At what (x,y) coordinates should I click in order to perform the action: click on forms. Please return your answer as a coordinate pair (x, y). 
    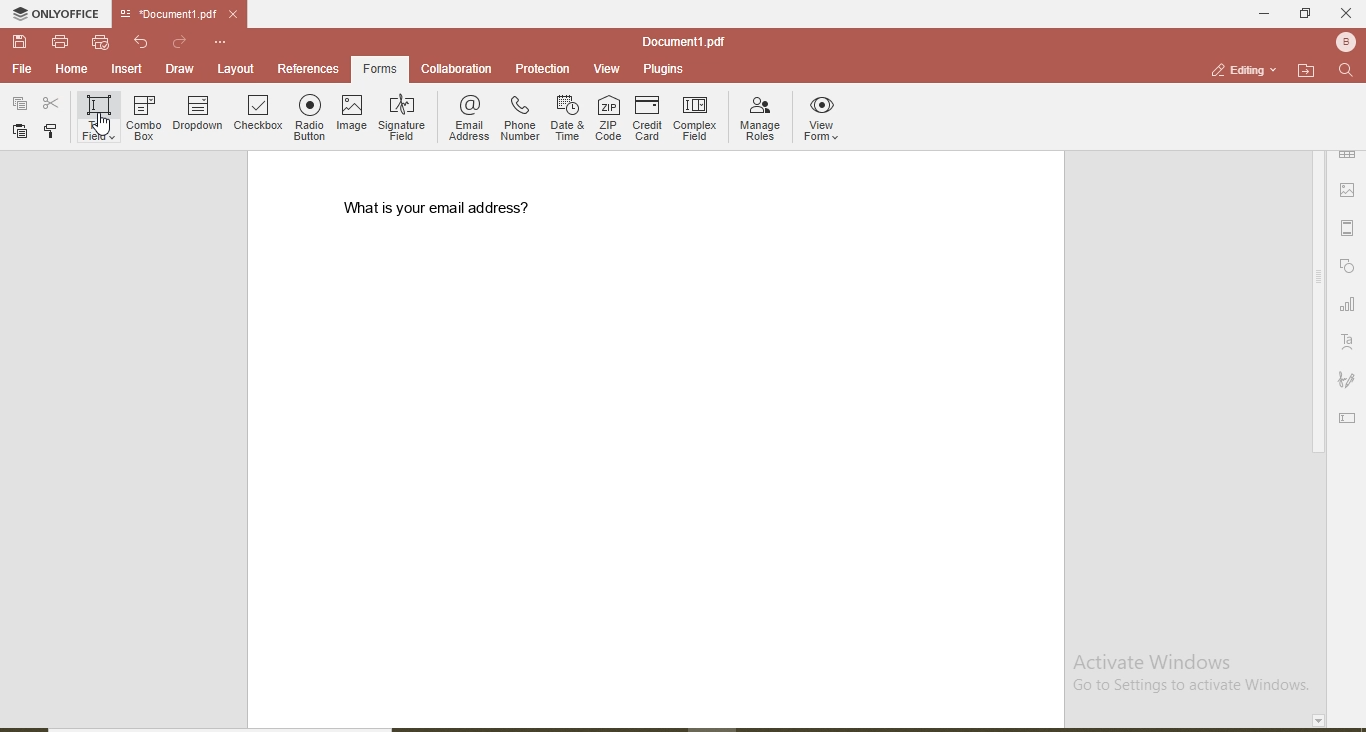
    Looking at the image, I should click on (380, 68).